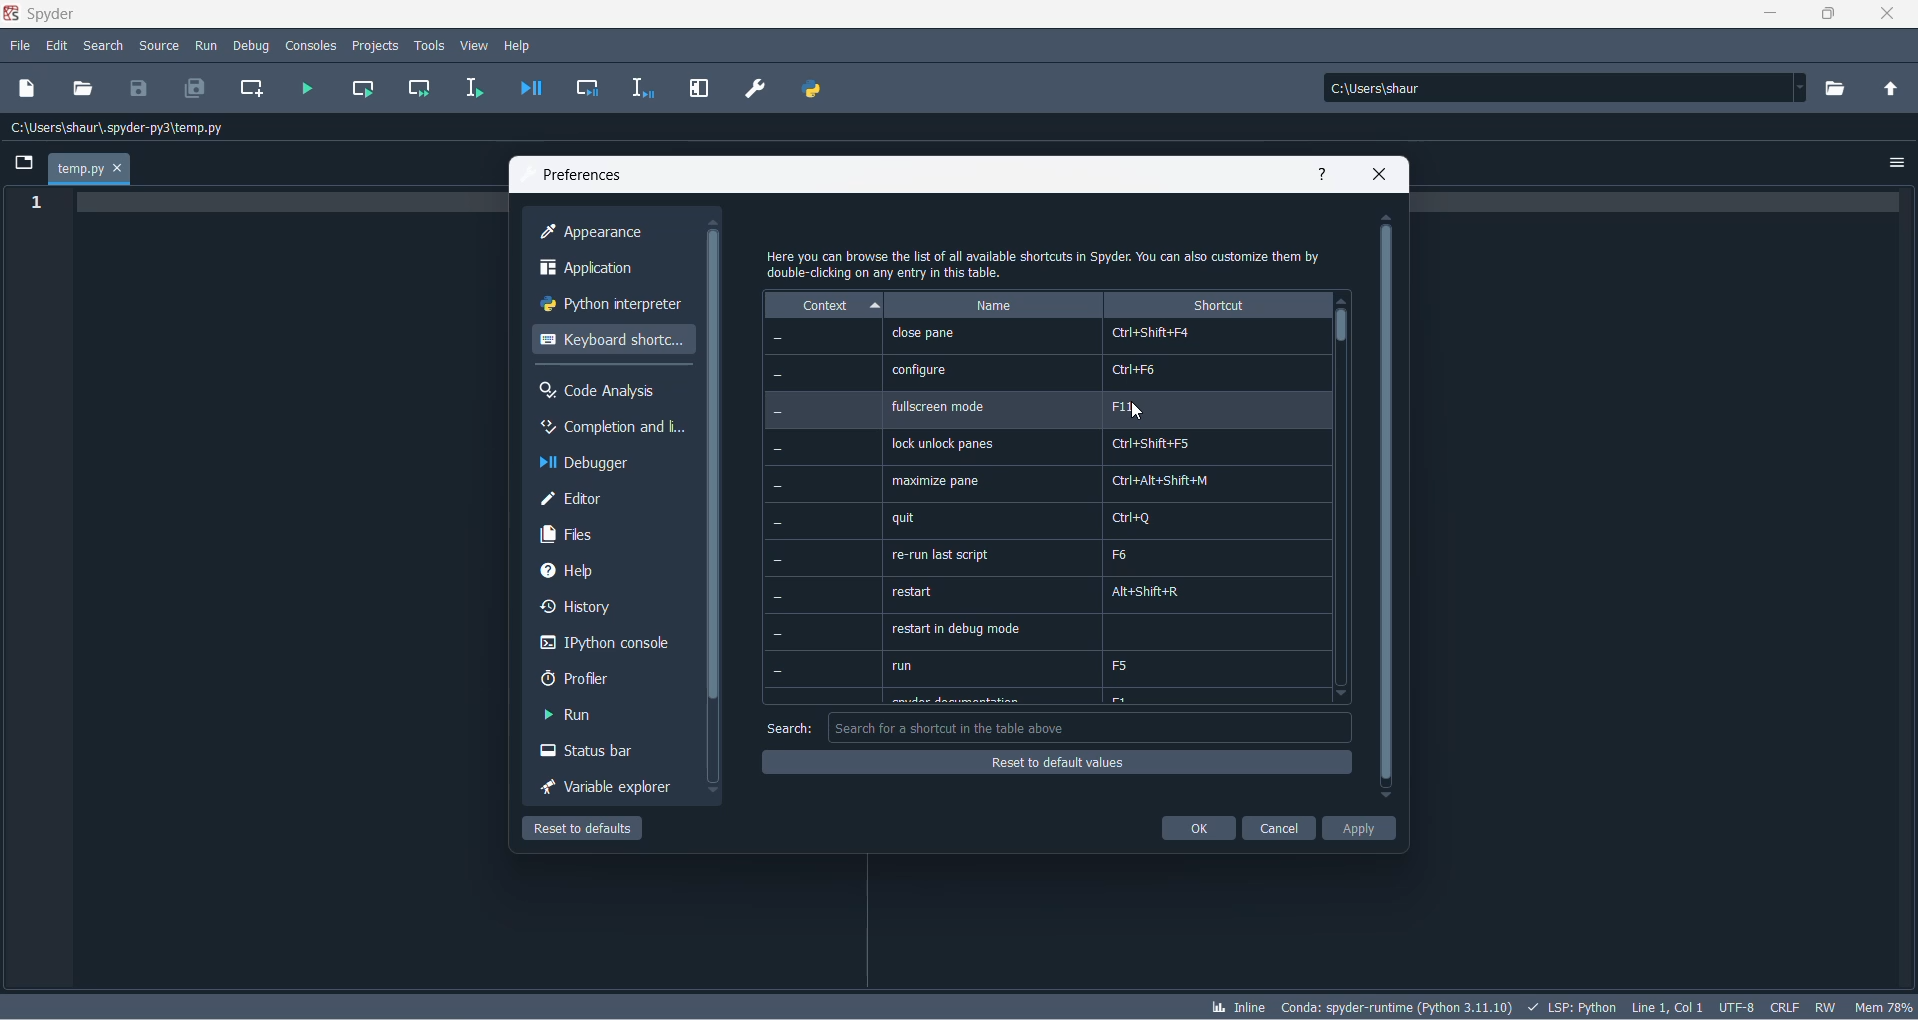 This screenshot has height=1020, width=1918. I want to click on ‘maximize pane, so click(933, 480).